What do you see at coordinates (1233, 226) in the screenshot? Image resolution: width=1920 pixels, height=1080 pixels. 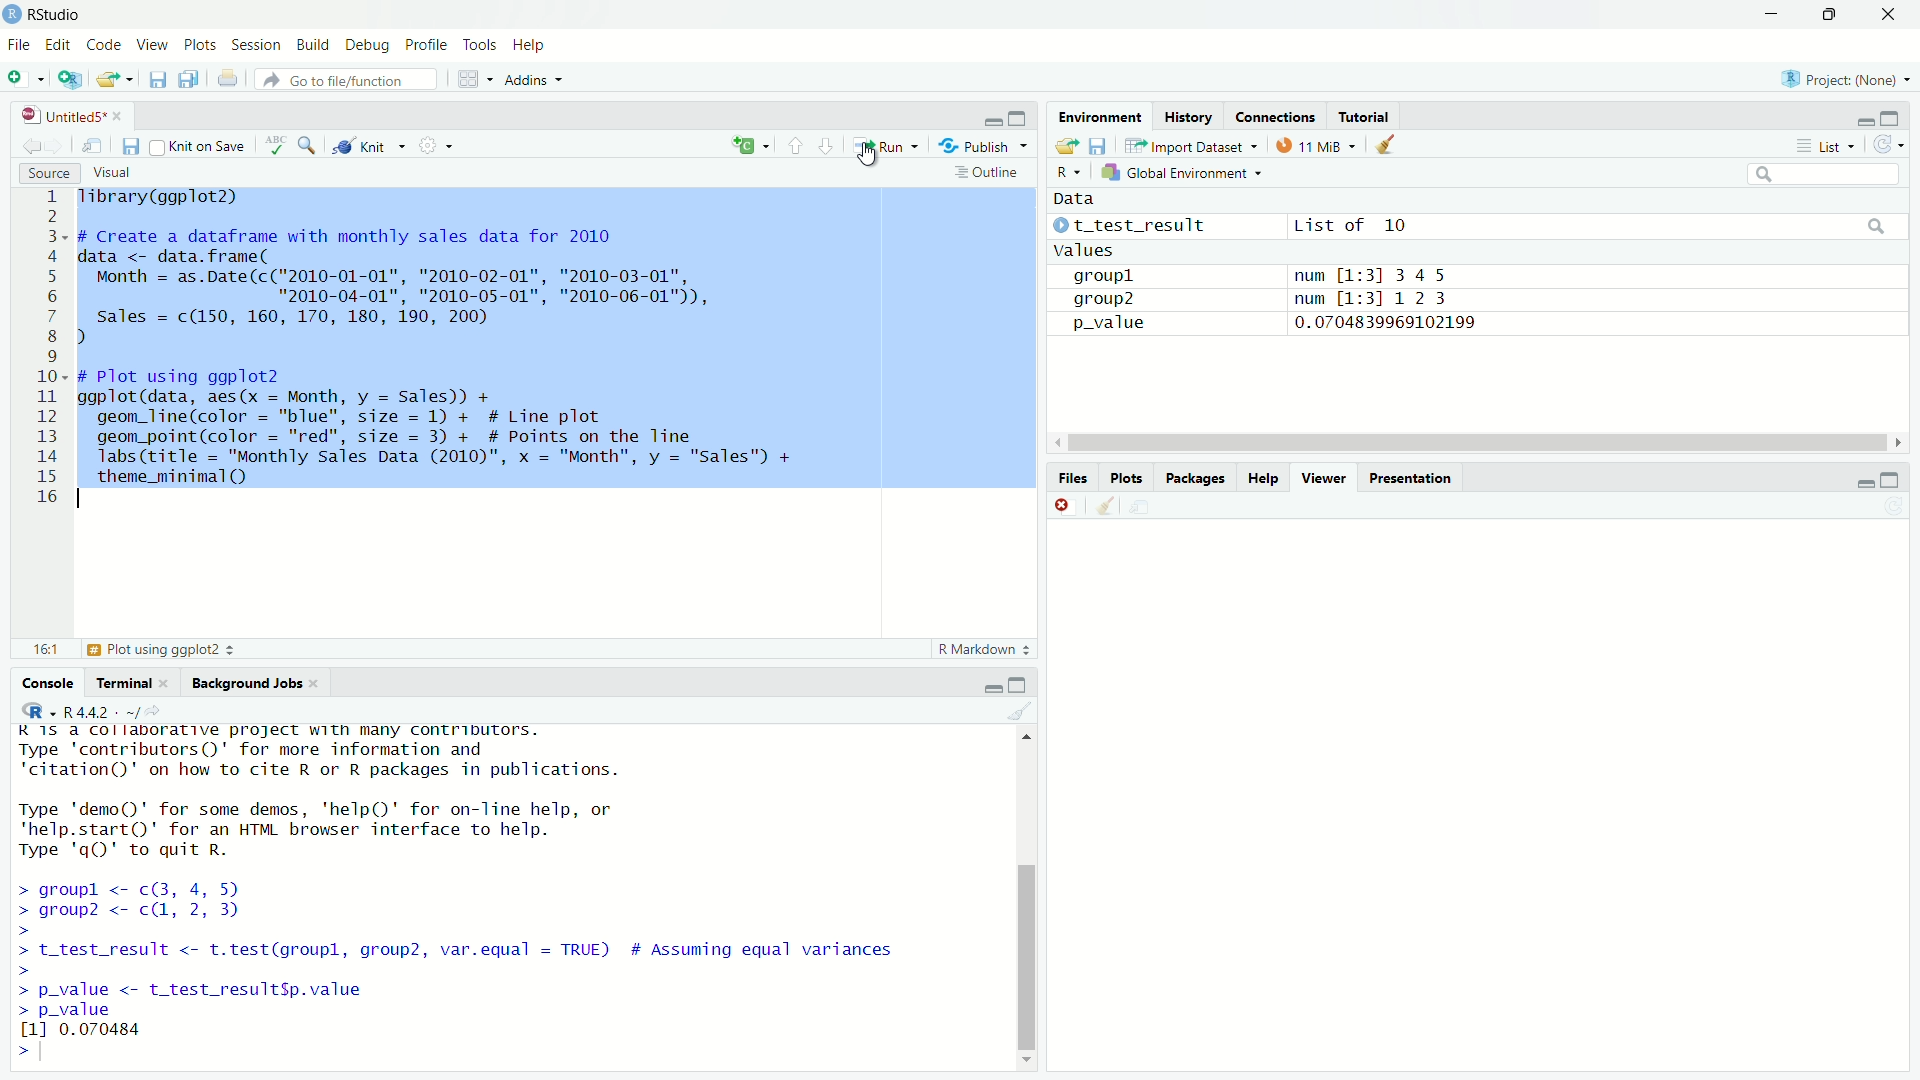 I see `© t_test_result List of 10` at bounding box center [1233, 226].